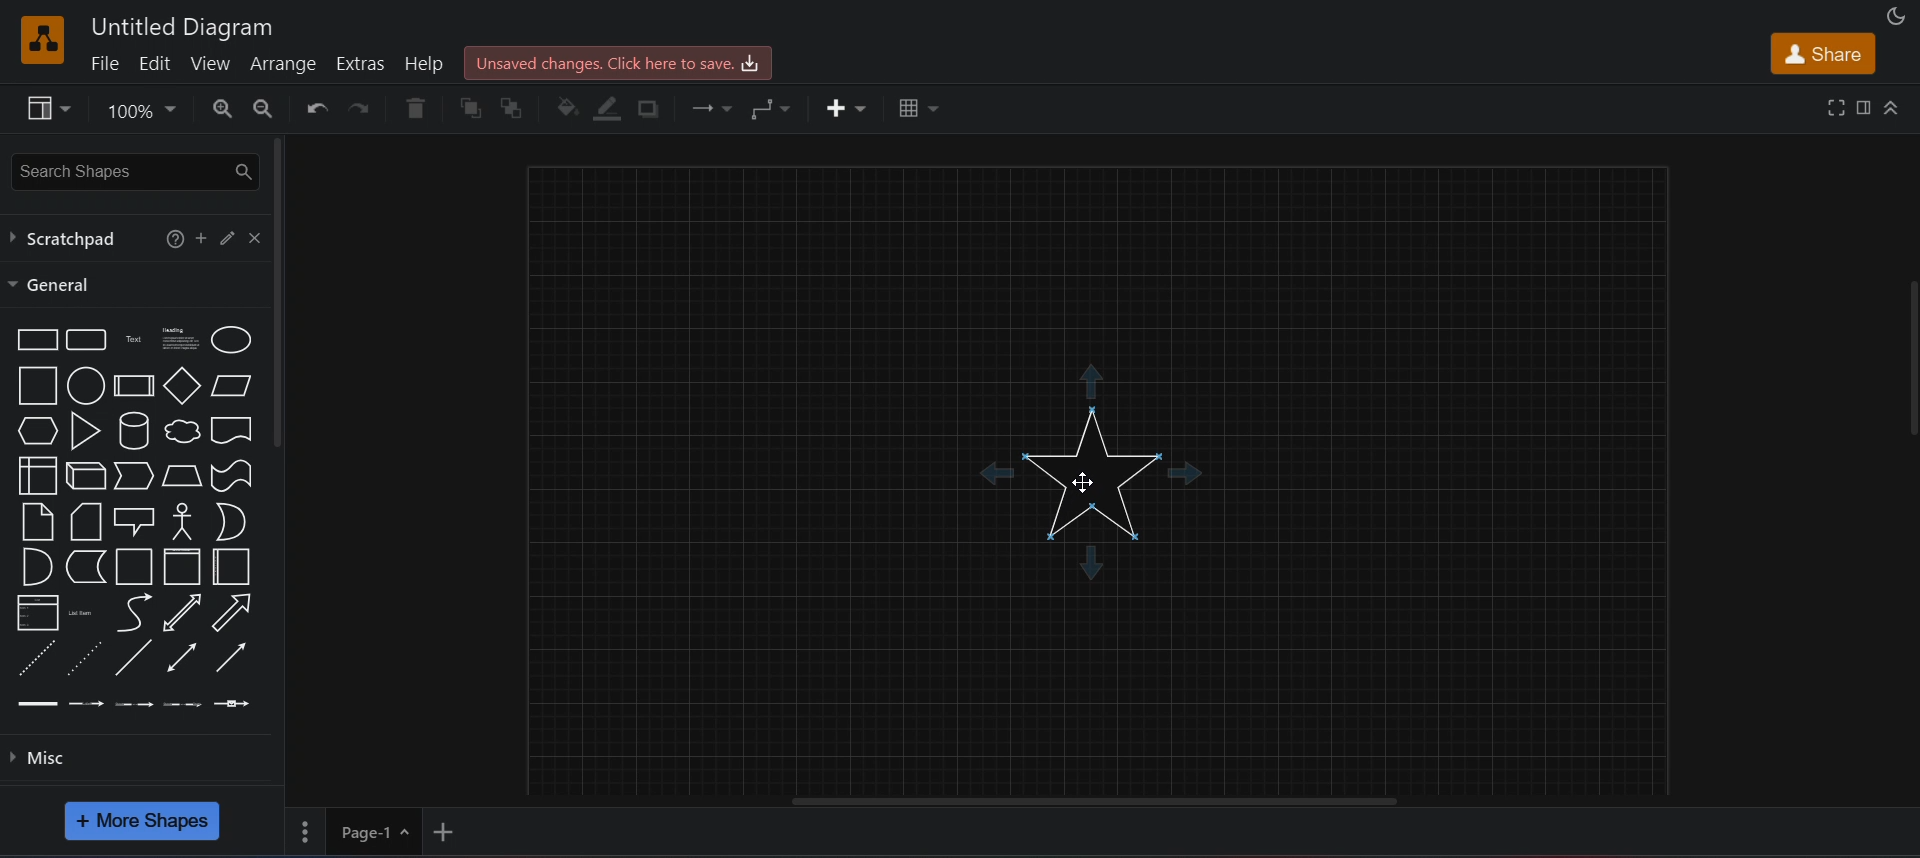 The width and height of the screenshot is (1920, 858). What do you see at coordinates (654, 108) in the screenshot?
I see `shadow` at bounding box center [654, 108].